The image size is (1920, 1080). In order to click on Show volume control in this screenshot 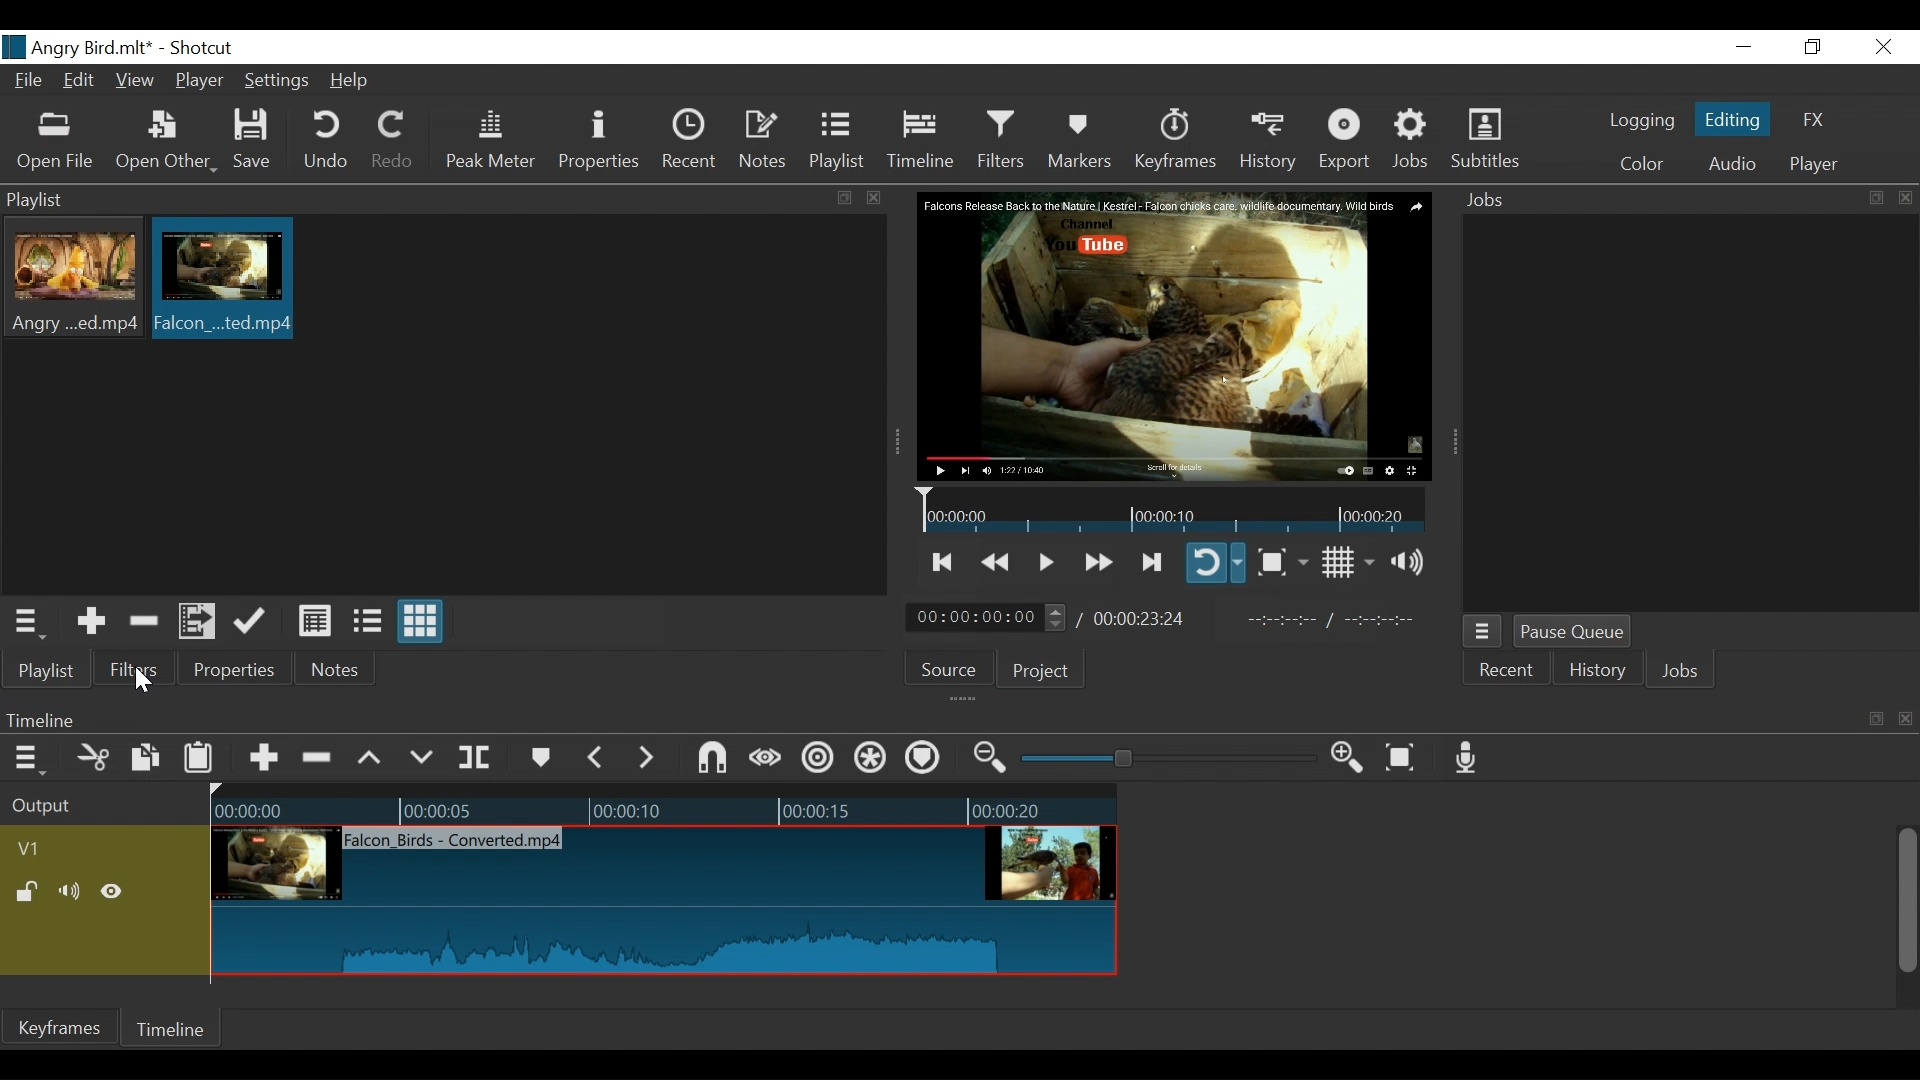, I will do `click(1415, 562)`.